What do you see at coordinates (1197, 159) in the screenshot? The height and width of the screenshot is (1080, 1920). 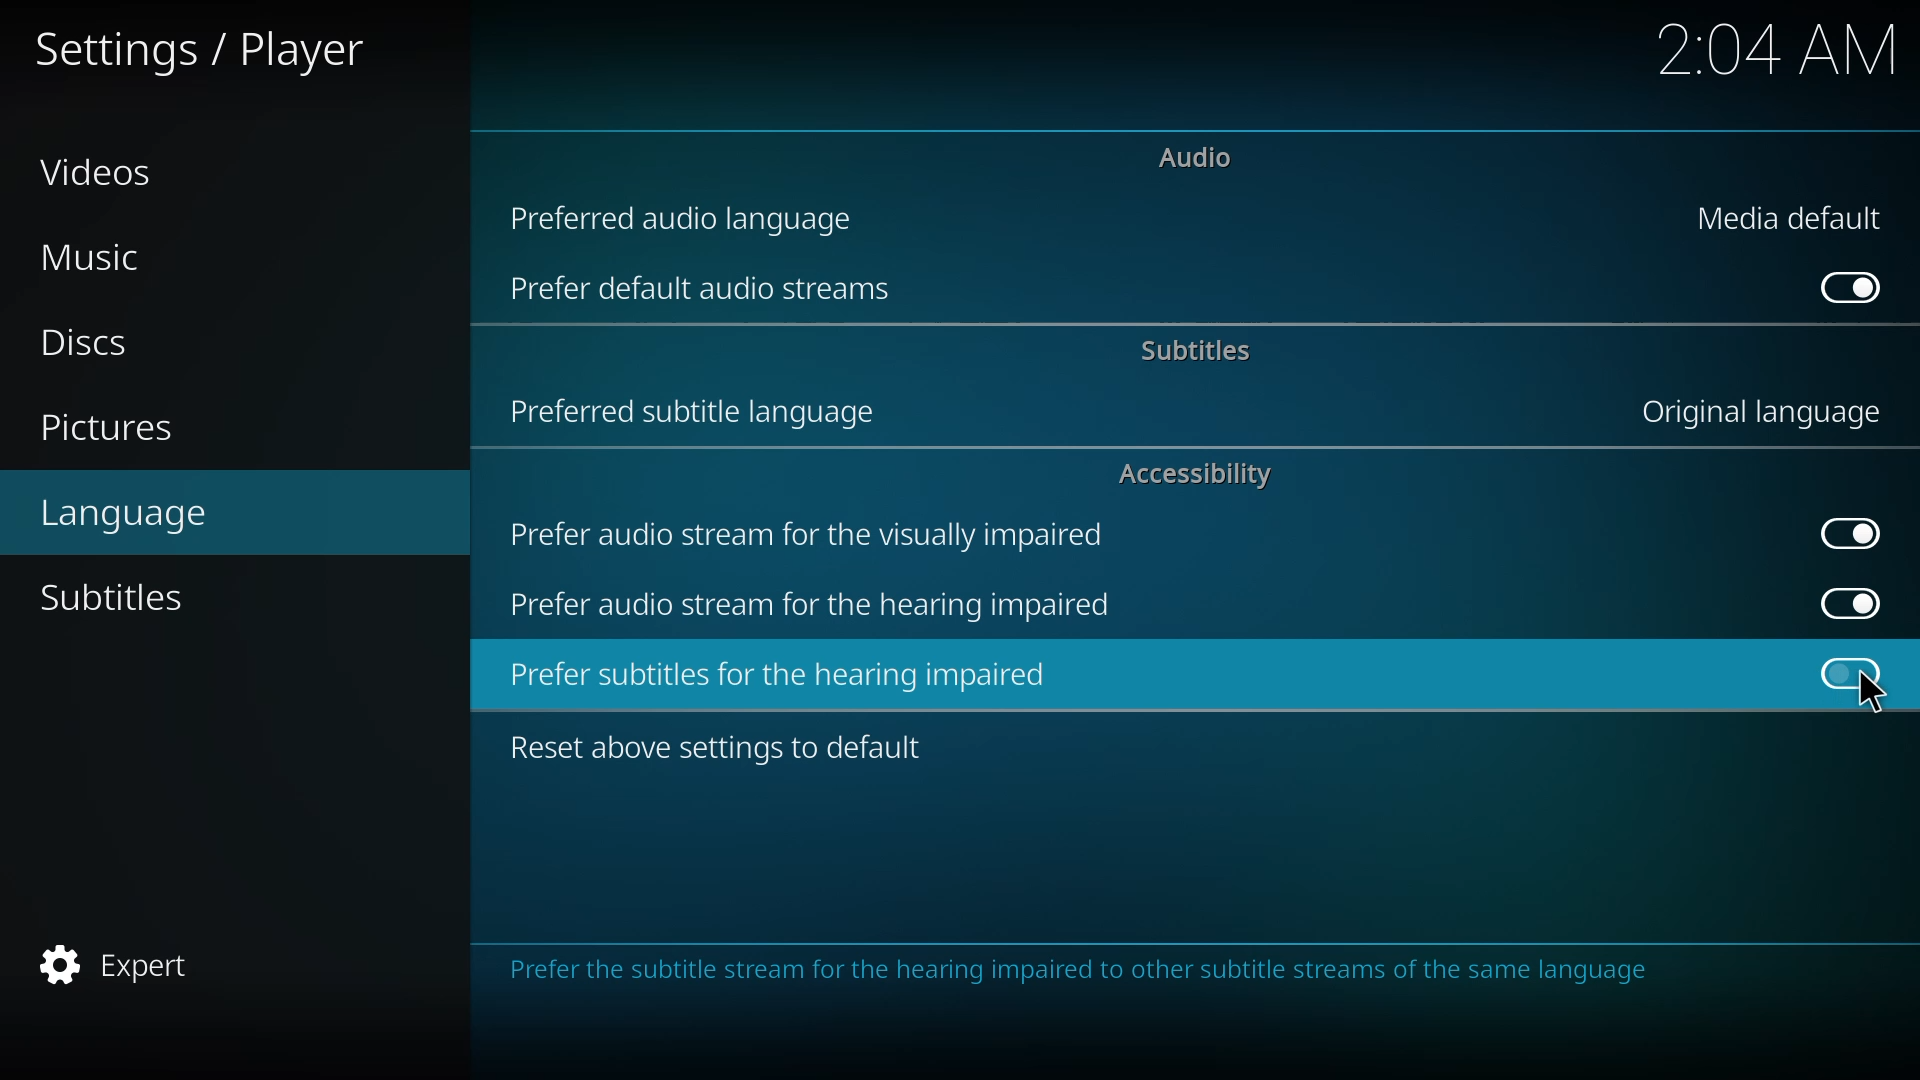 I see `audio` at bounding box center [1197, 159].